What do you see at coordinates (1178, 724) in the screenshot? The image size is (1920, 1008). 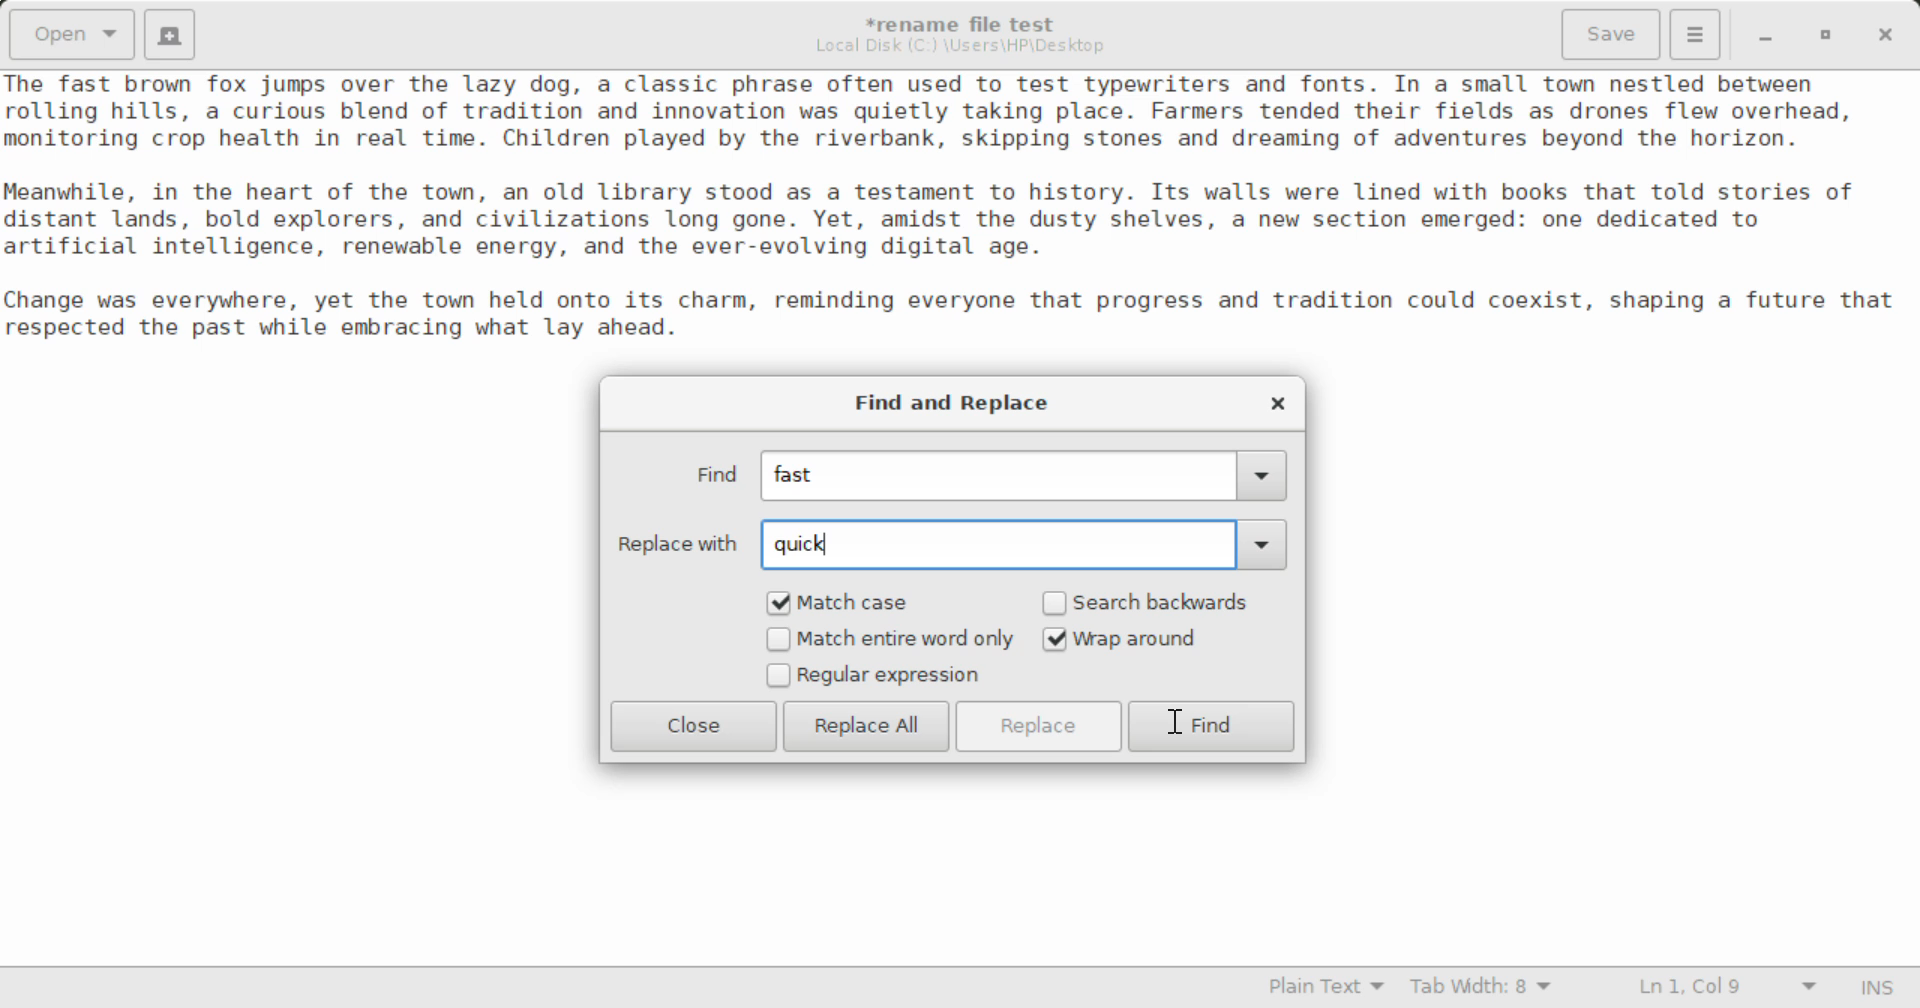 I see `Cursor on Find Button` at bounding box center [1178, 724].